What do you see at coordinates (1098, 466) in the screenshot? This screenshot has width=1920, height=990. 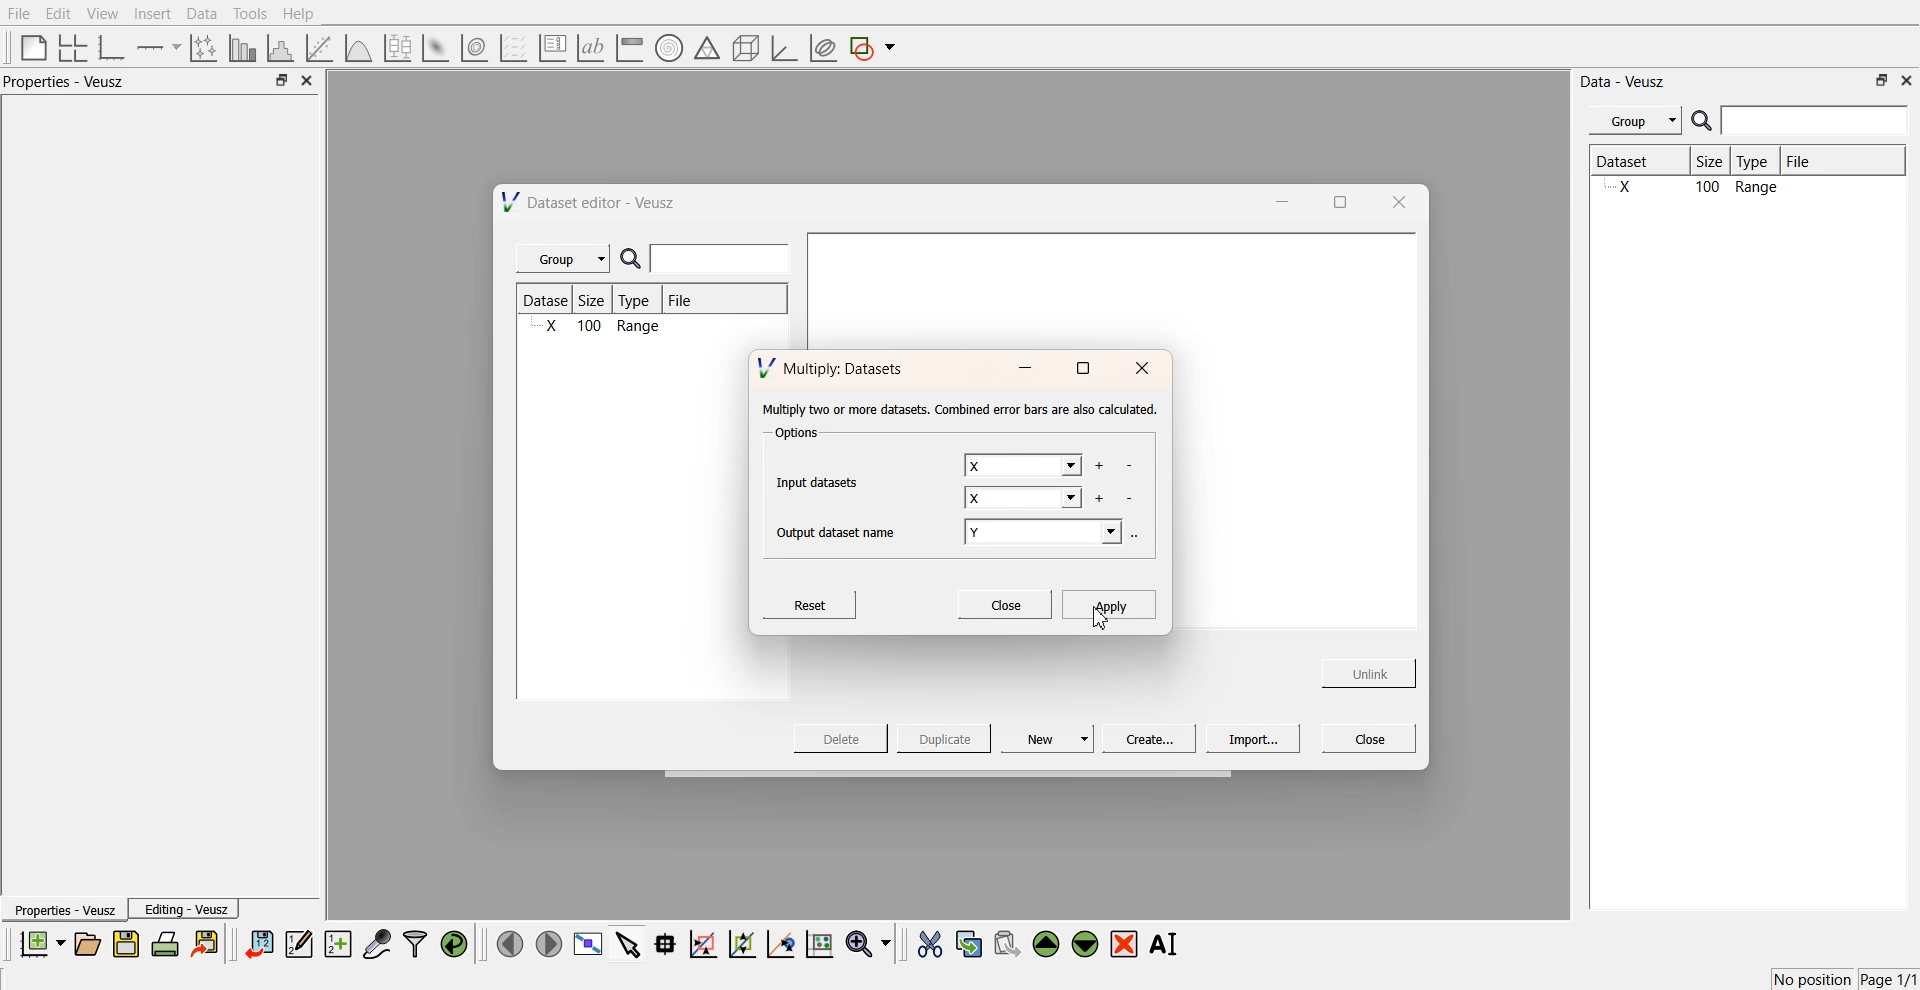 I see `add more` at bounding box center [1098, 466].